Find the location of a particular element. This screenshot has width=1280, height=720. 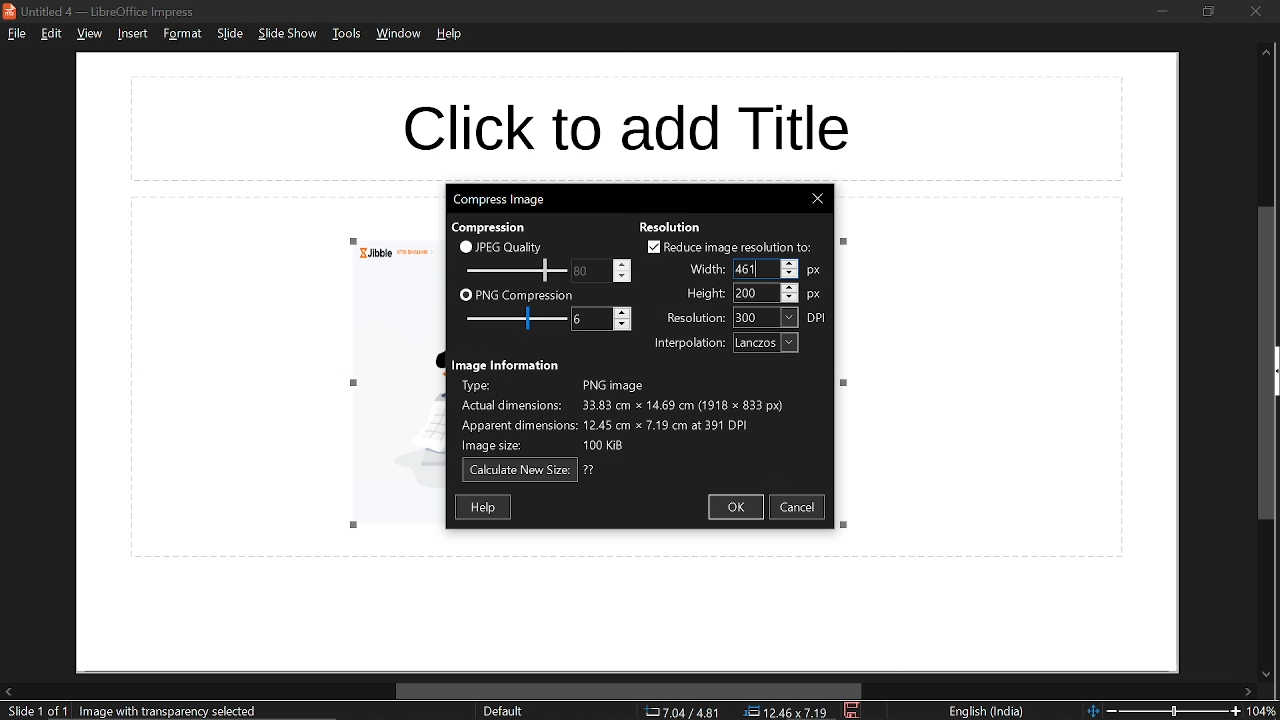

text is located at coordinates (494, 226).